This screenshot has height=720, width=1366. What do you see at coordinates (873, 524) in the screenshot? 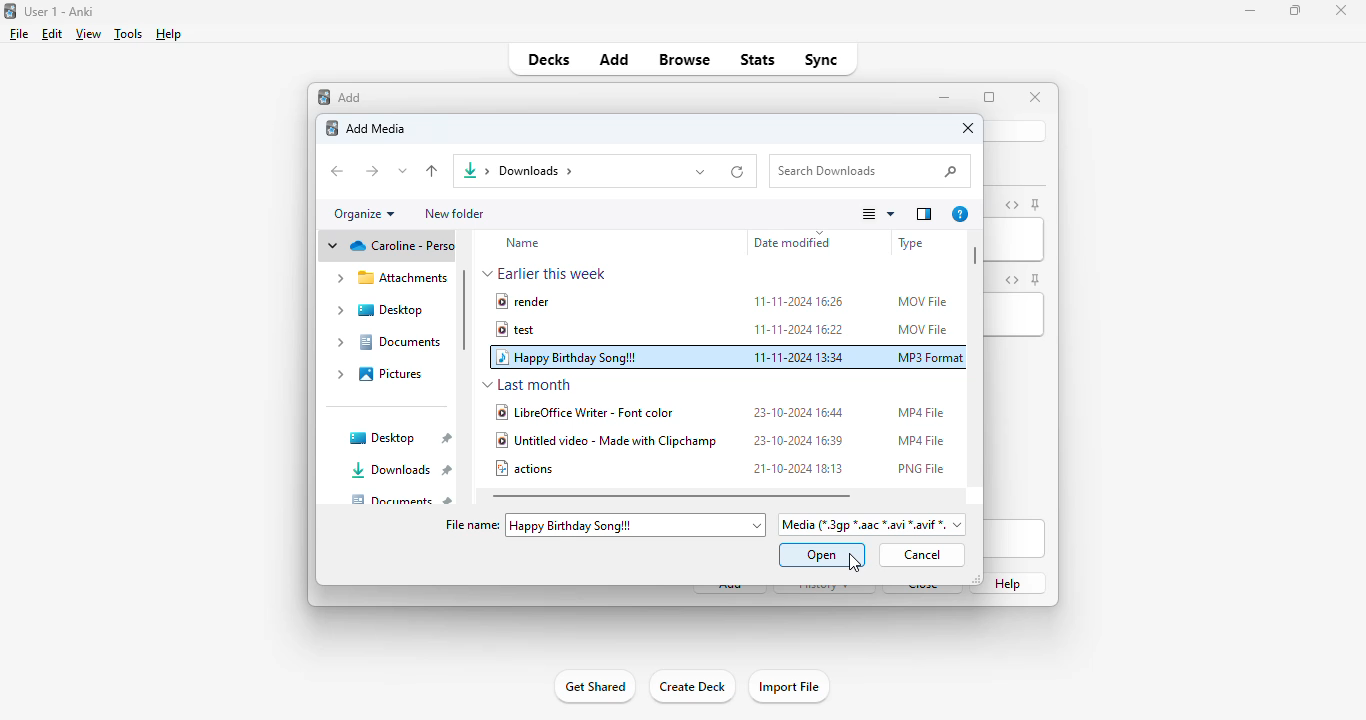
I see `file format` at bounding box center [873, 524].